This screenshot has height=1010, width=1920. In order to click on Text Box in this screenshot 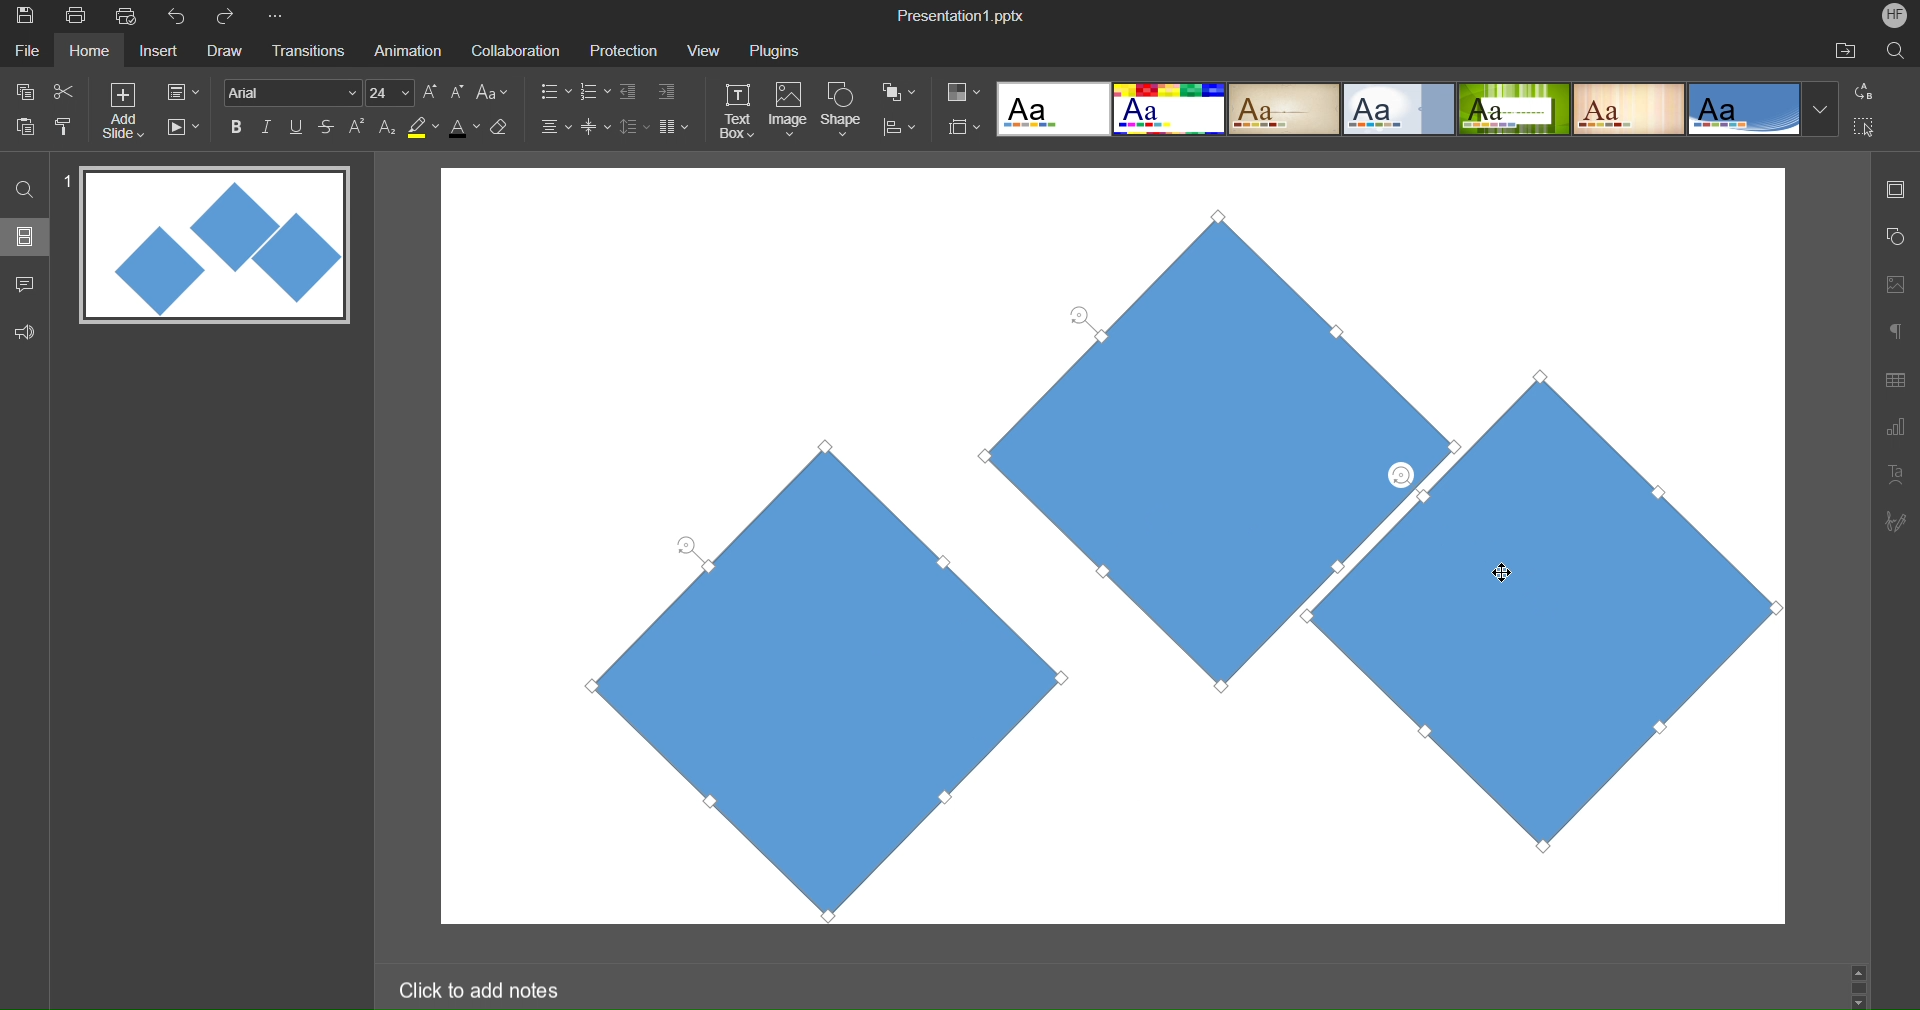, I will do `click(739, 111)`.